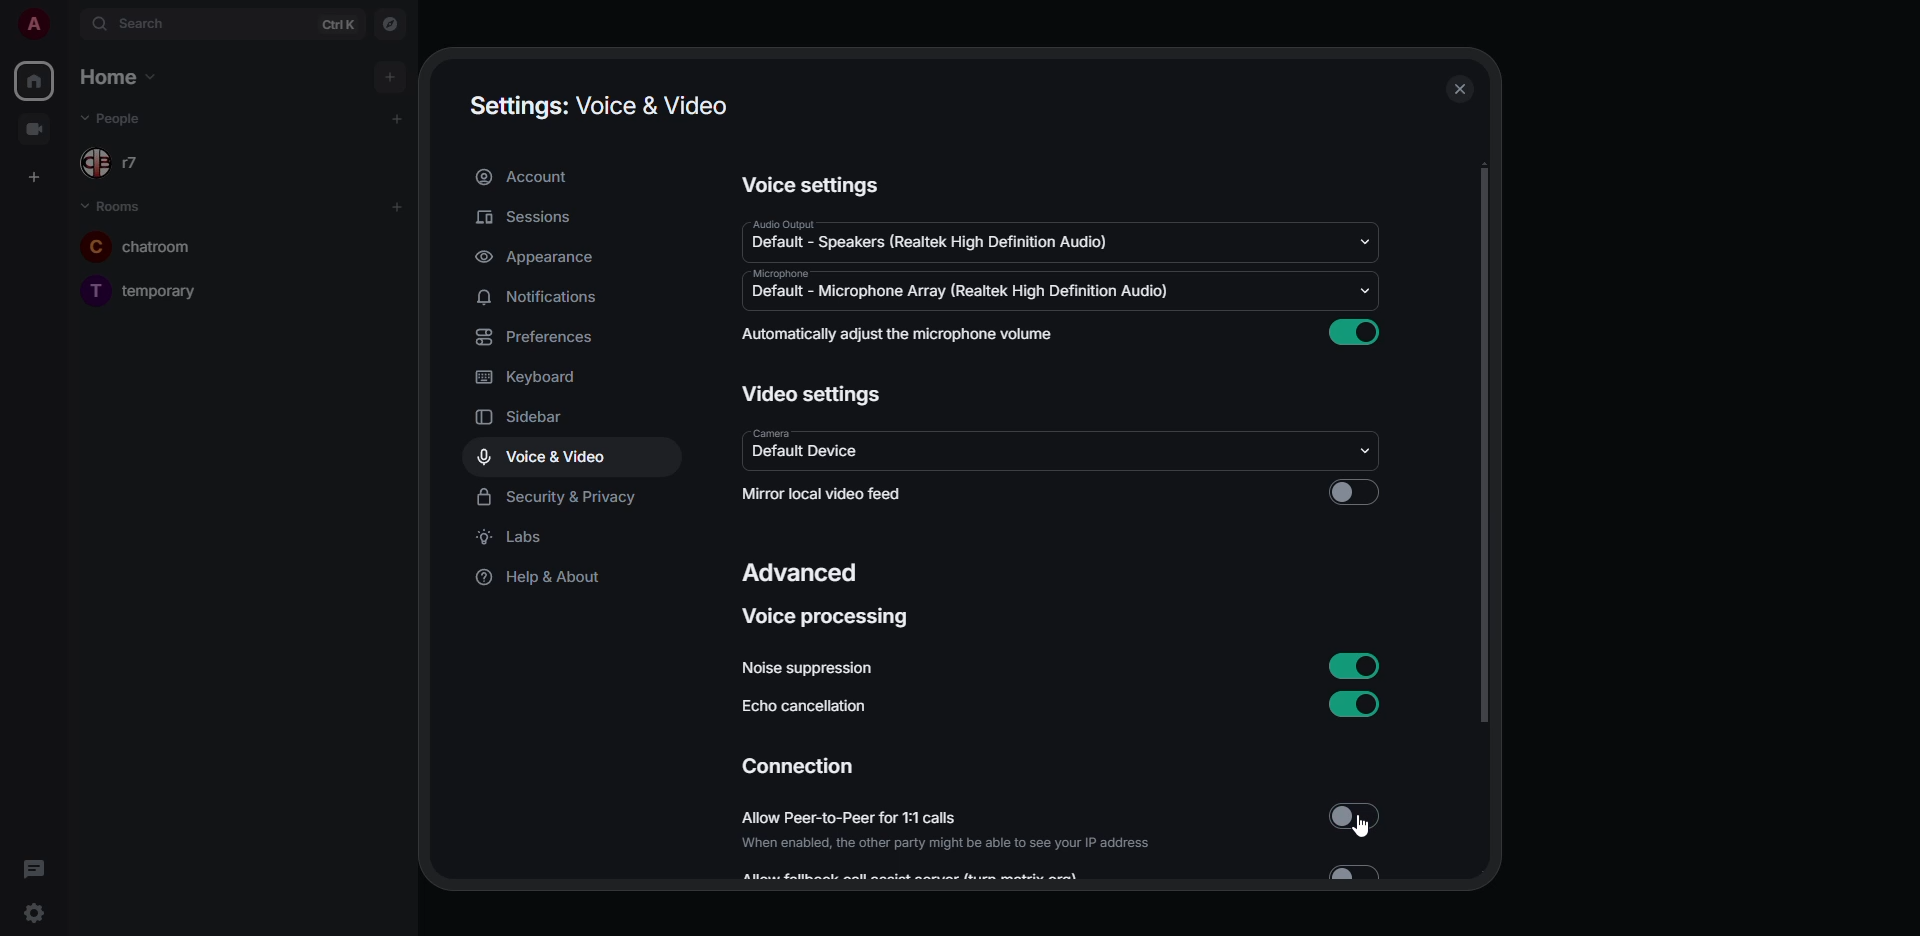  What do you see at coordinates (804, 452) in the screenshot?
I see `default` at bounding box center [804, 452].